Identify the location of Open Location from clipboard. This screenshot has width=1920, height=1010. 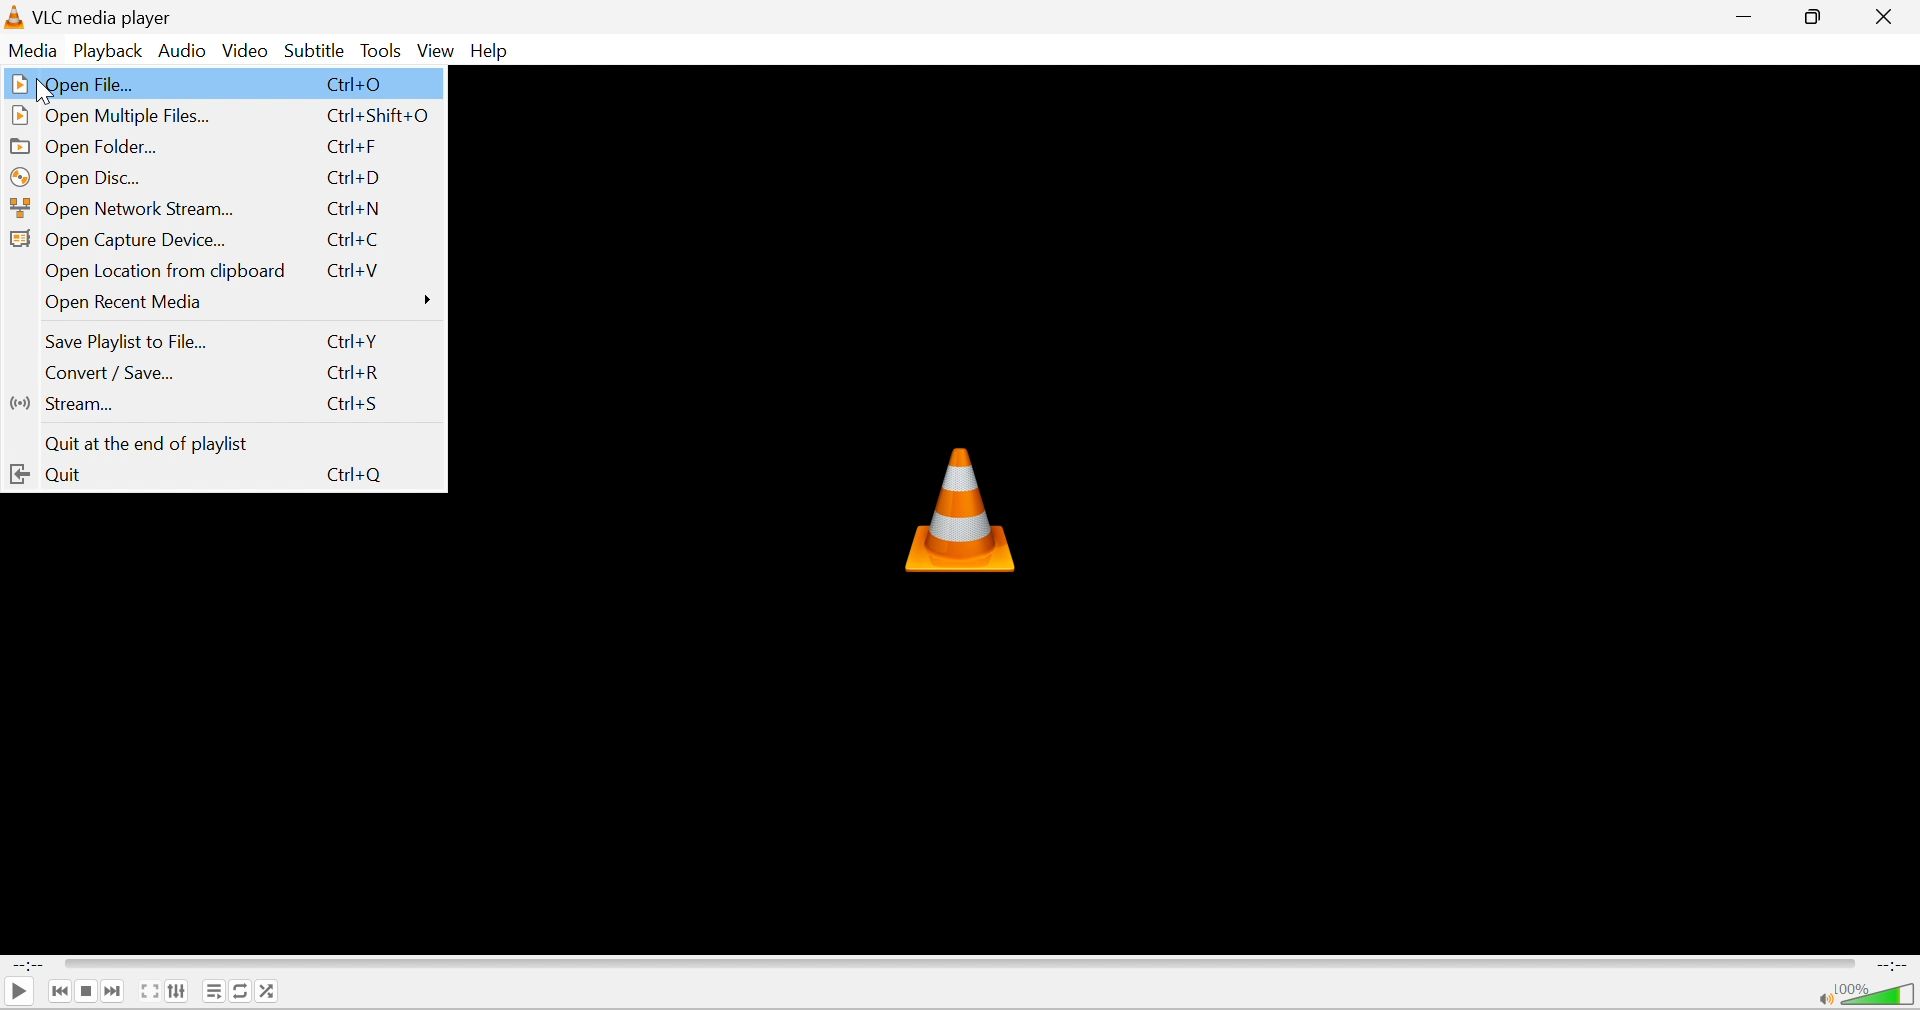
(167, 272).